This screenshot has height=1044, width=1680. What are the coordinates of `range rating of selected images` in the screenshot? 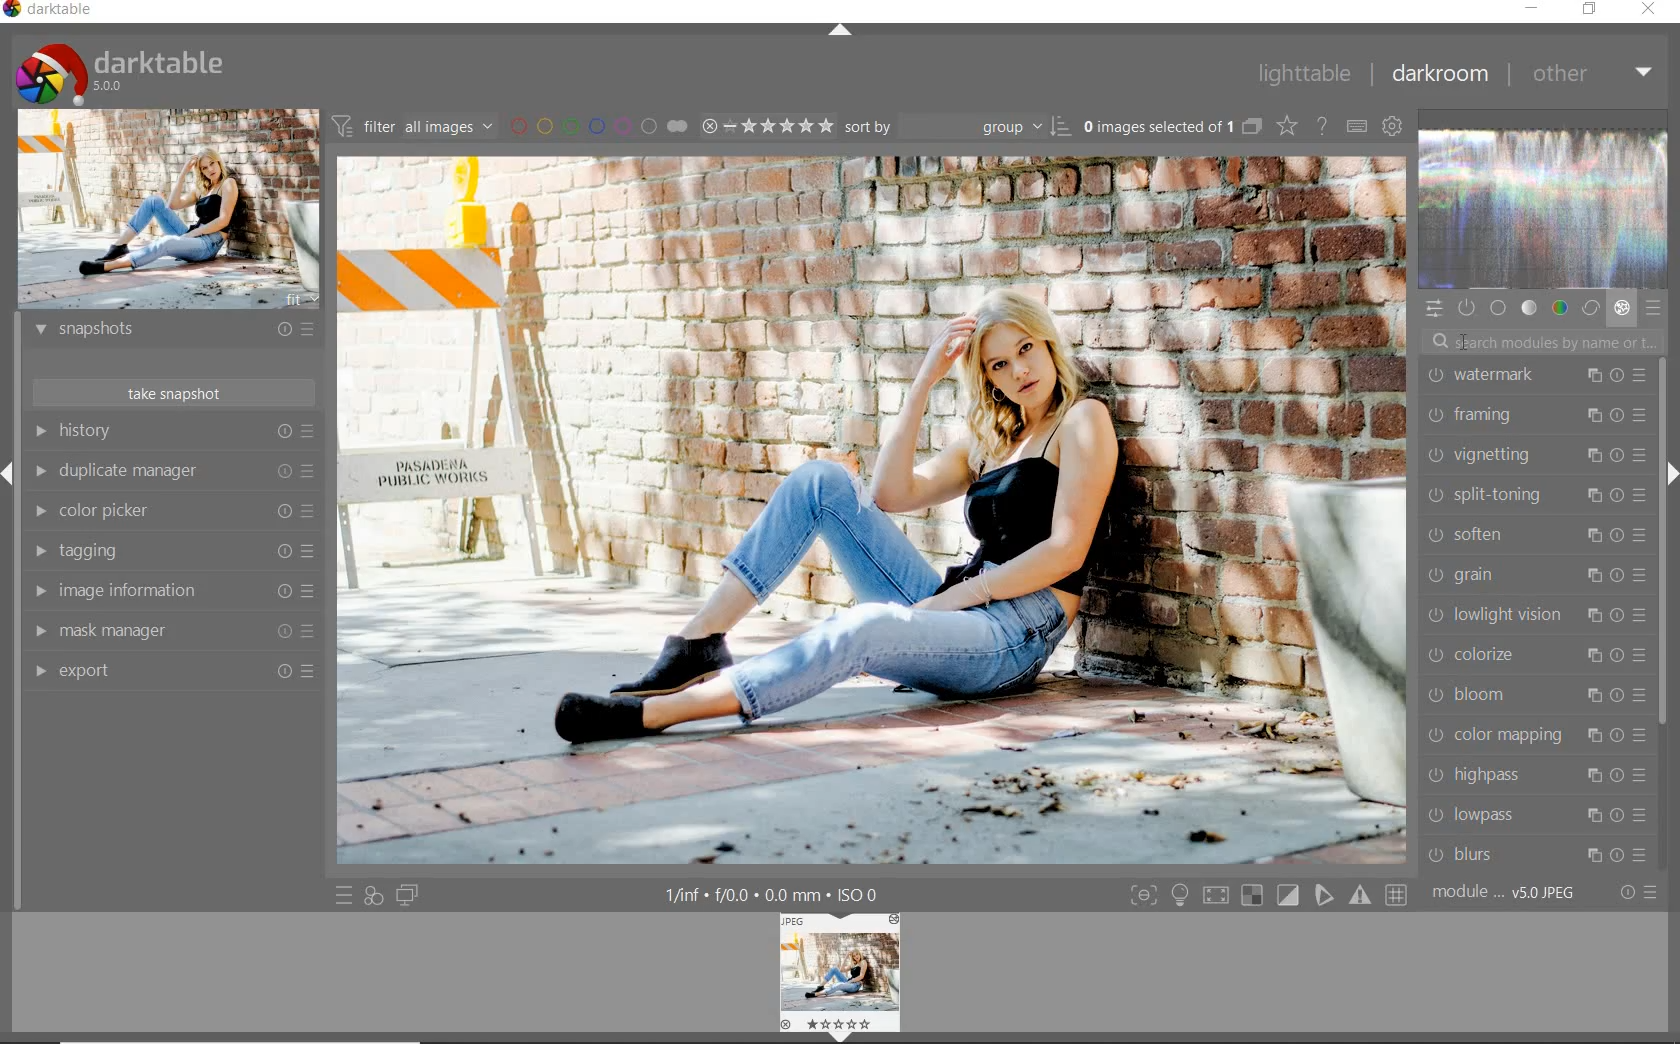 It's located at (766, 128).